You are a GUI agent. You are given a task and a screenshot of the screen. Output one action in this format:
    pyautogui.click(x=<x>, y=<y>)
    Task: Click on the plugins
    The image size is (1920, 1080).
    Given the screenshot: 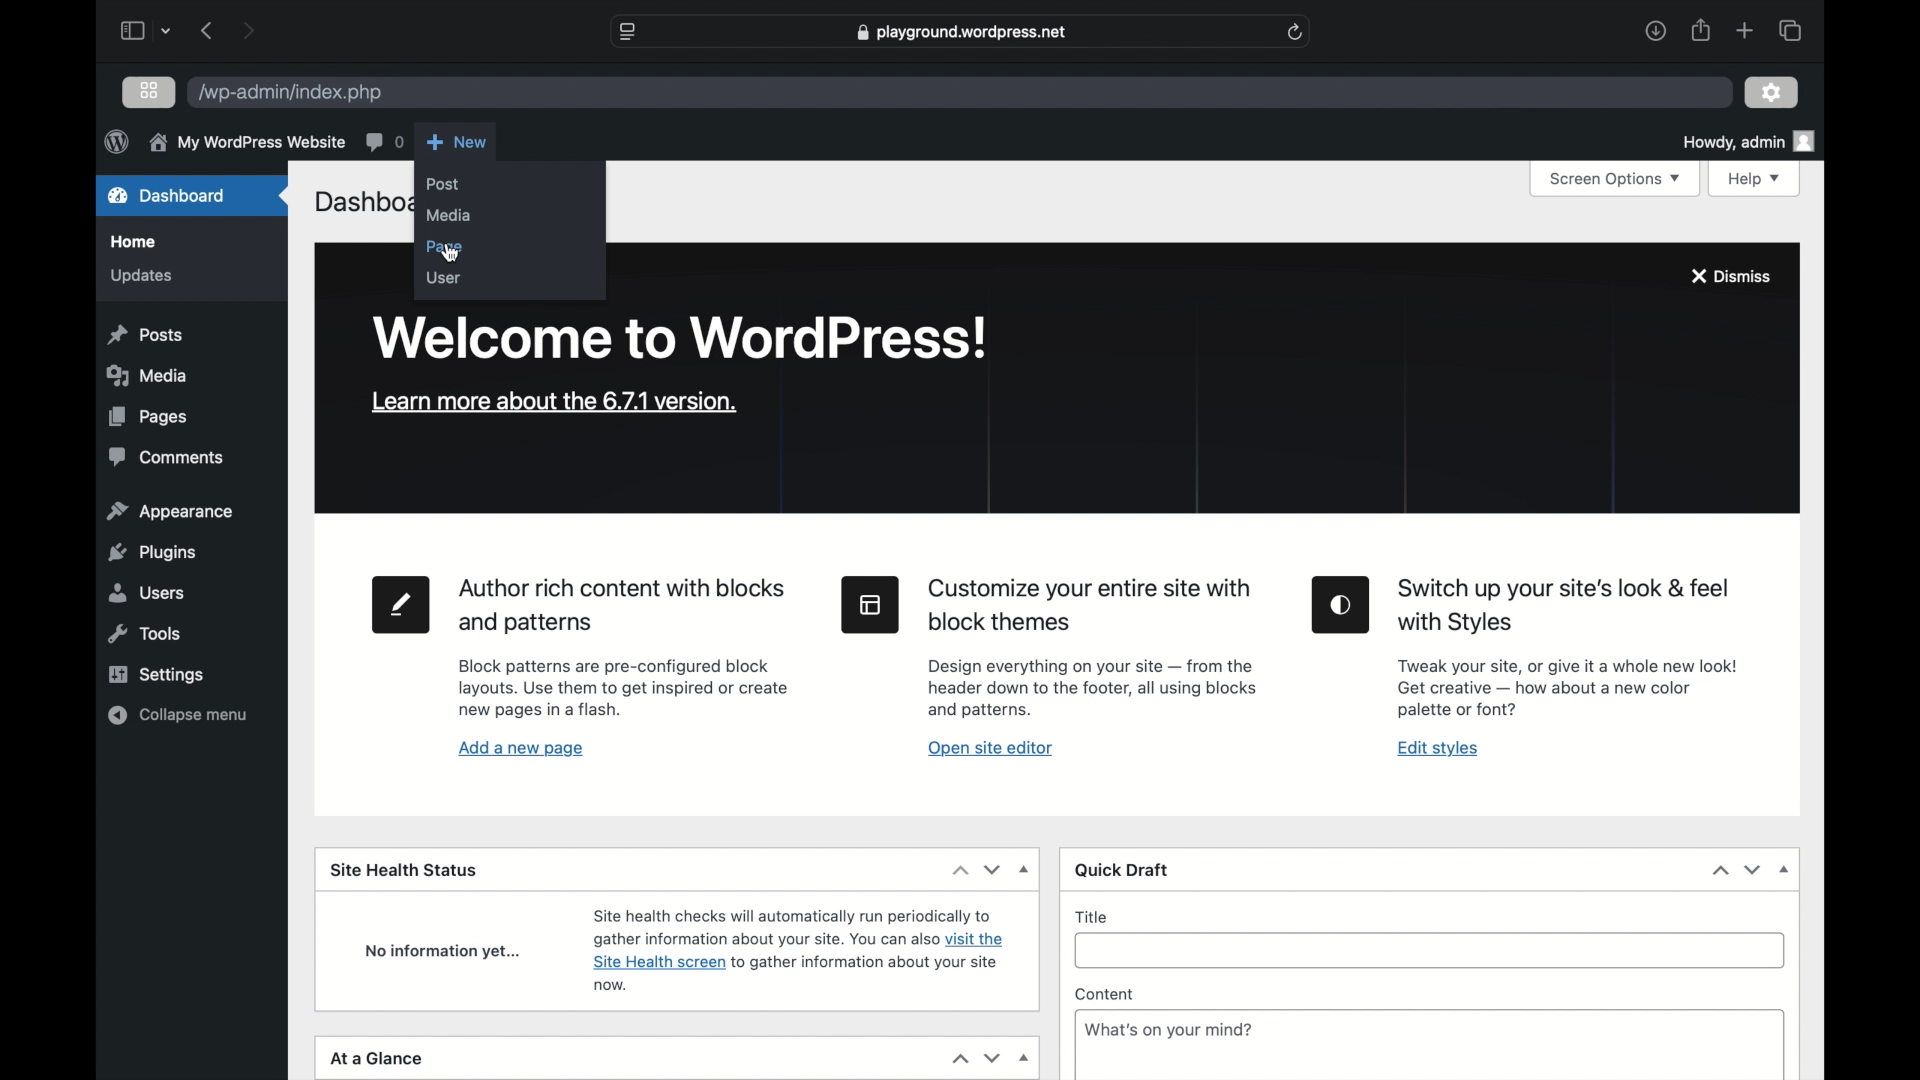 What is the action you would take?
    pyautogui.click(x=154, y=553)
    